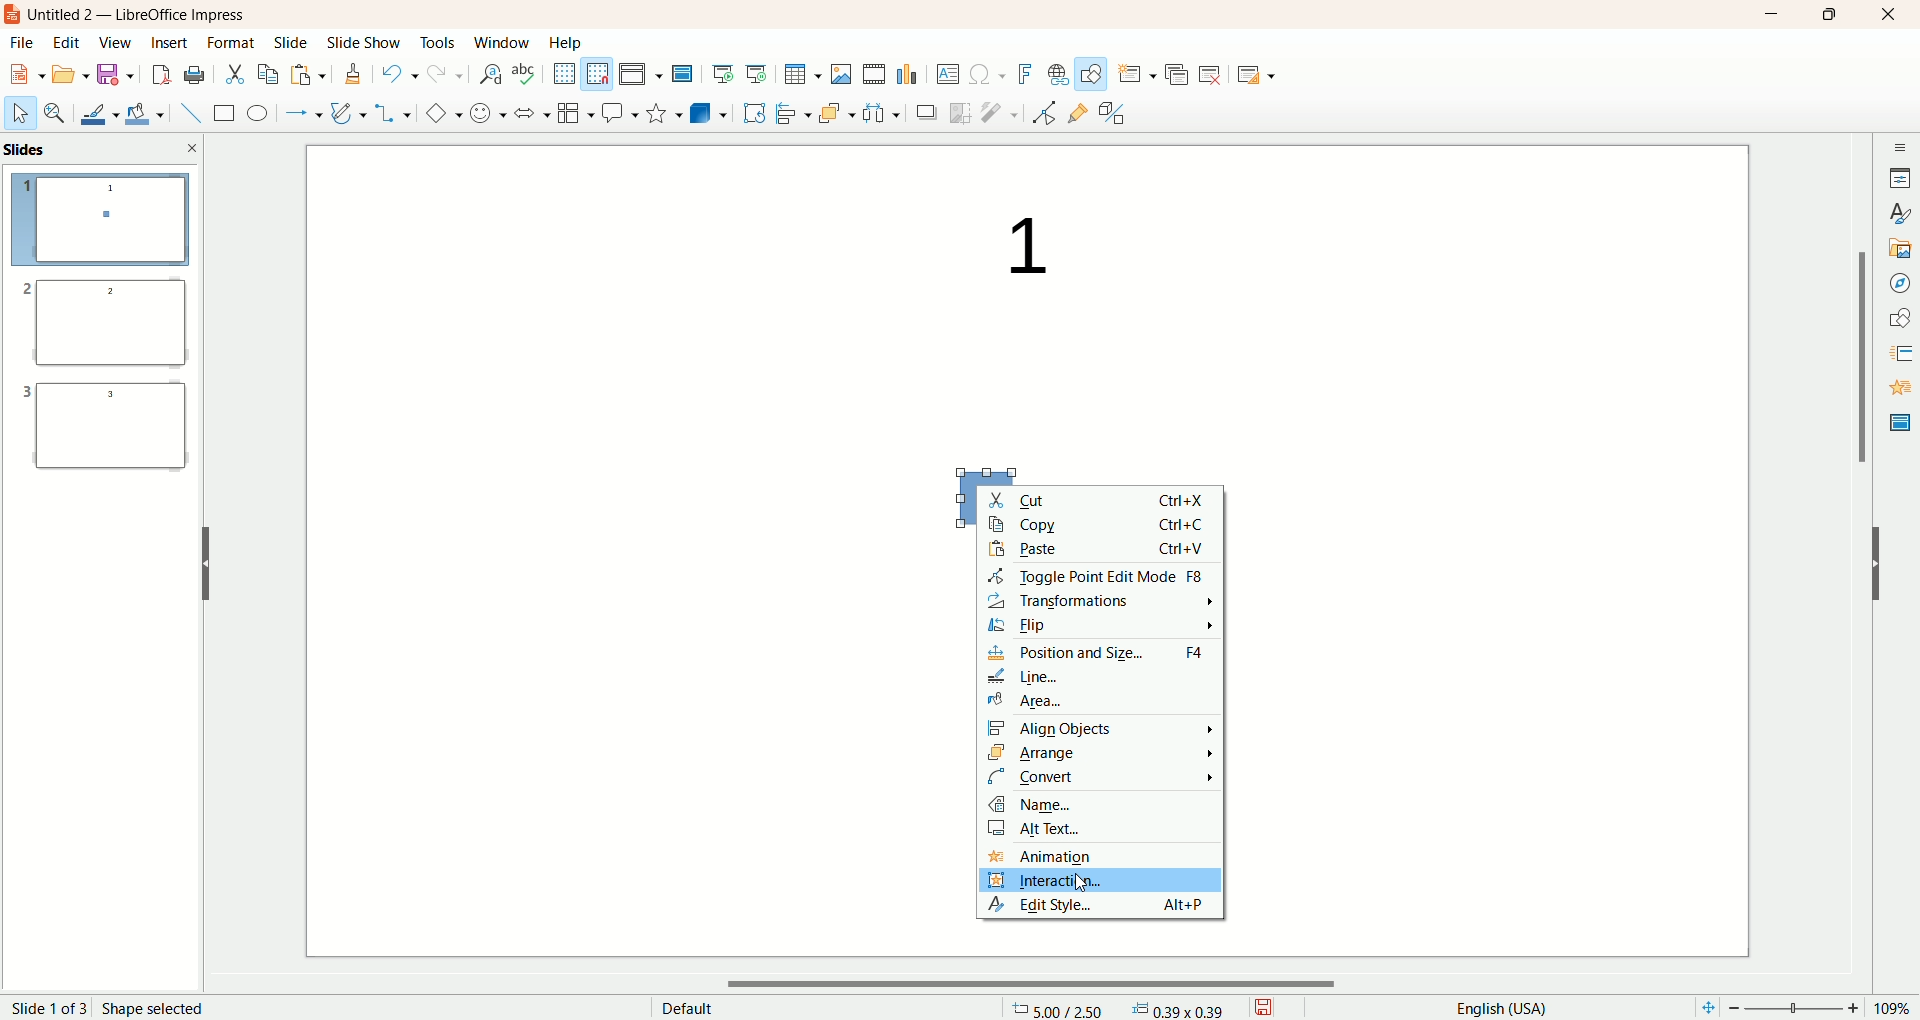 Image resolution: width=1920 pixels, height=1020 pixels. Describe the element at coordinates (442, 78) in the screenshot. I see `redo` at that location.